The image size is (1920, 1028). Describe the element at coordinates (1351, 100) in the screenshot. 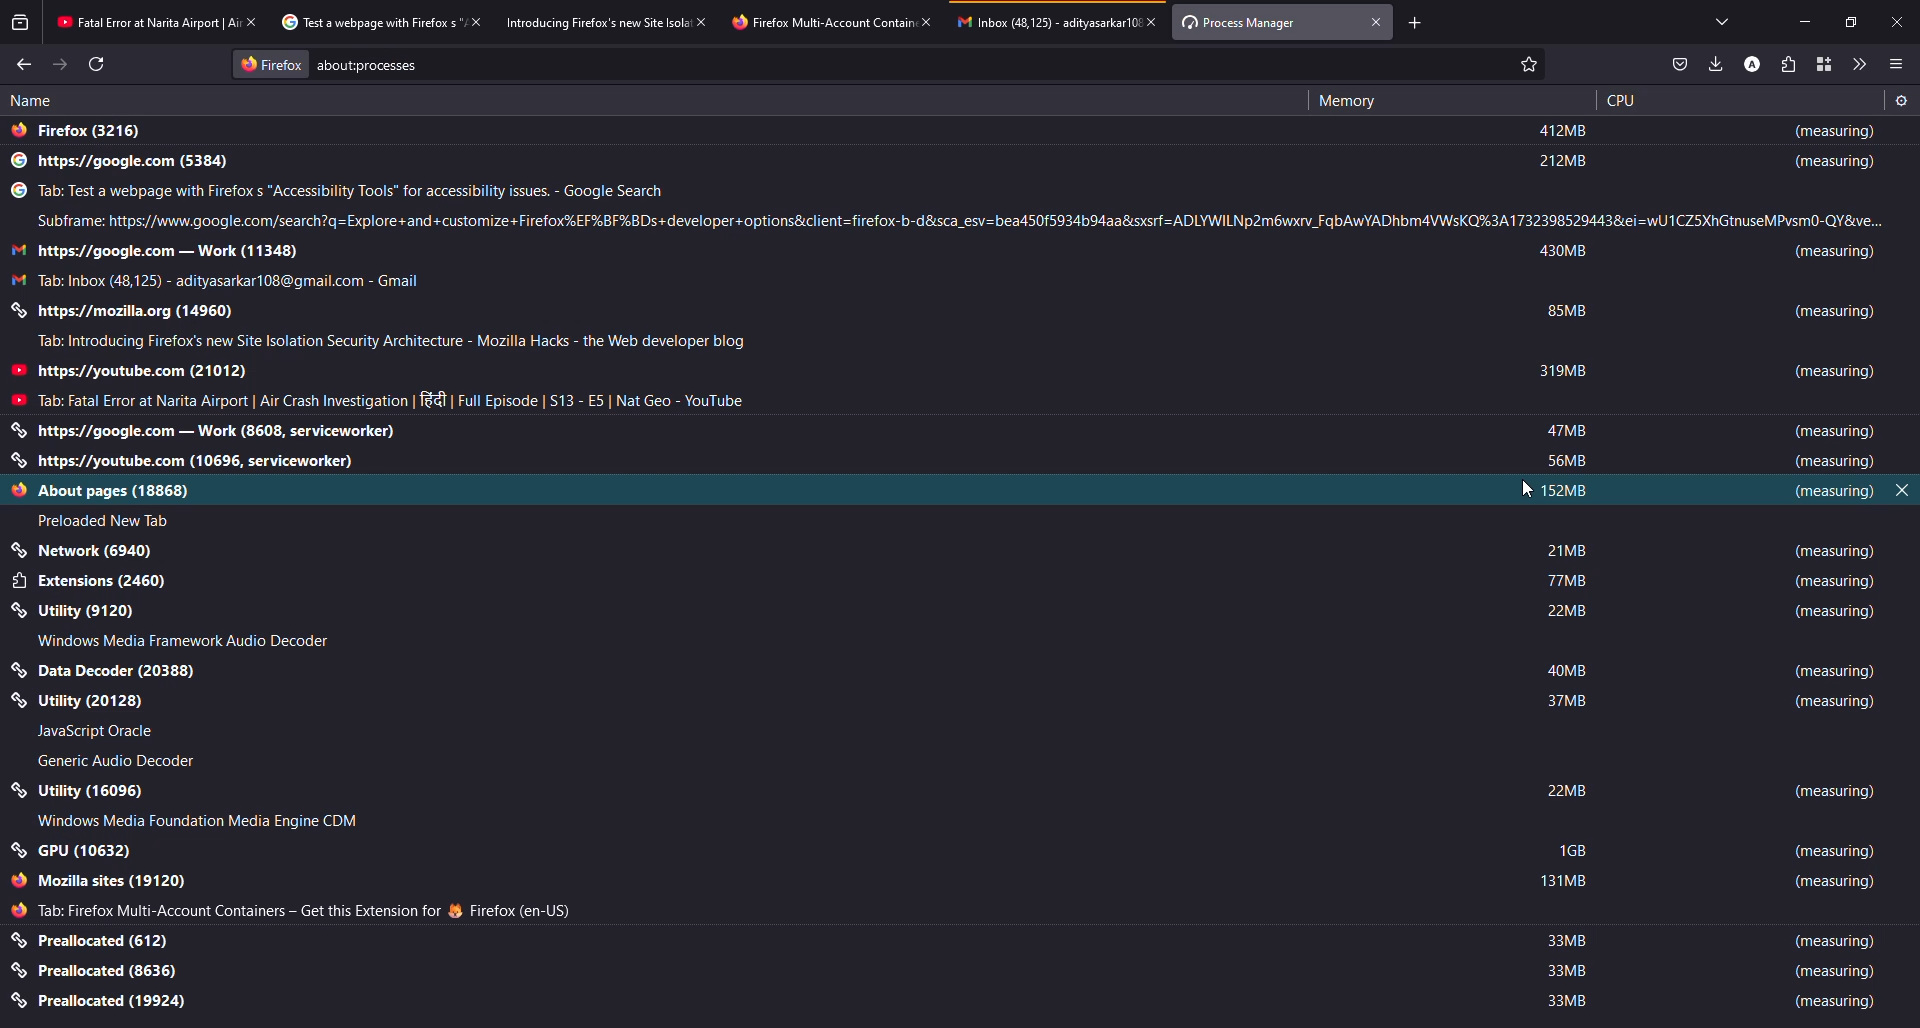

I see `memory` at that location.